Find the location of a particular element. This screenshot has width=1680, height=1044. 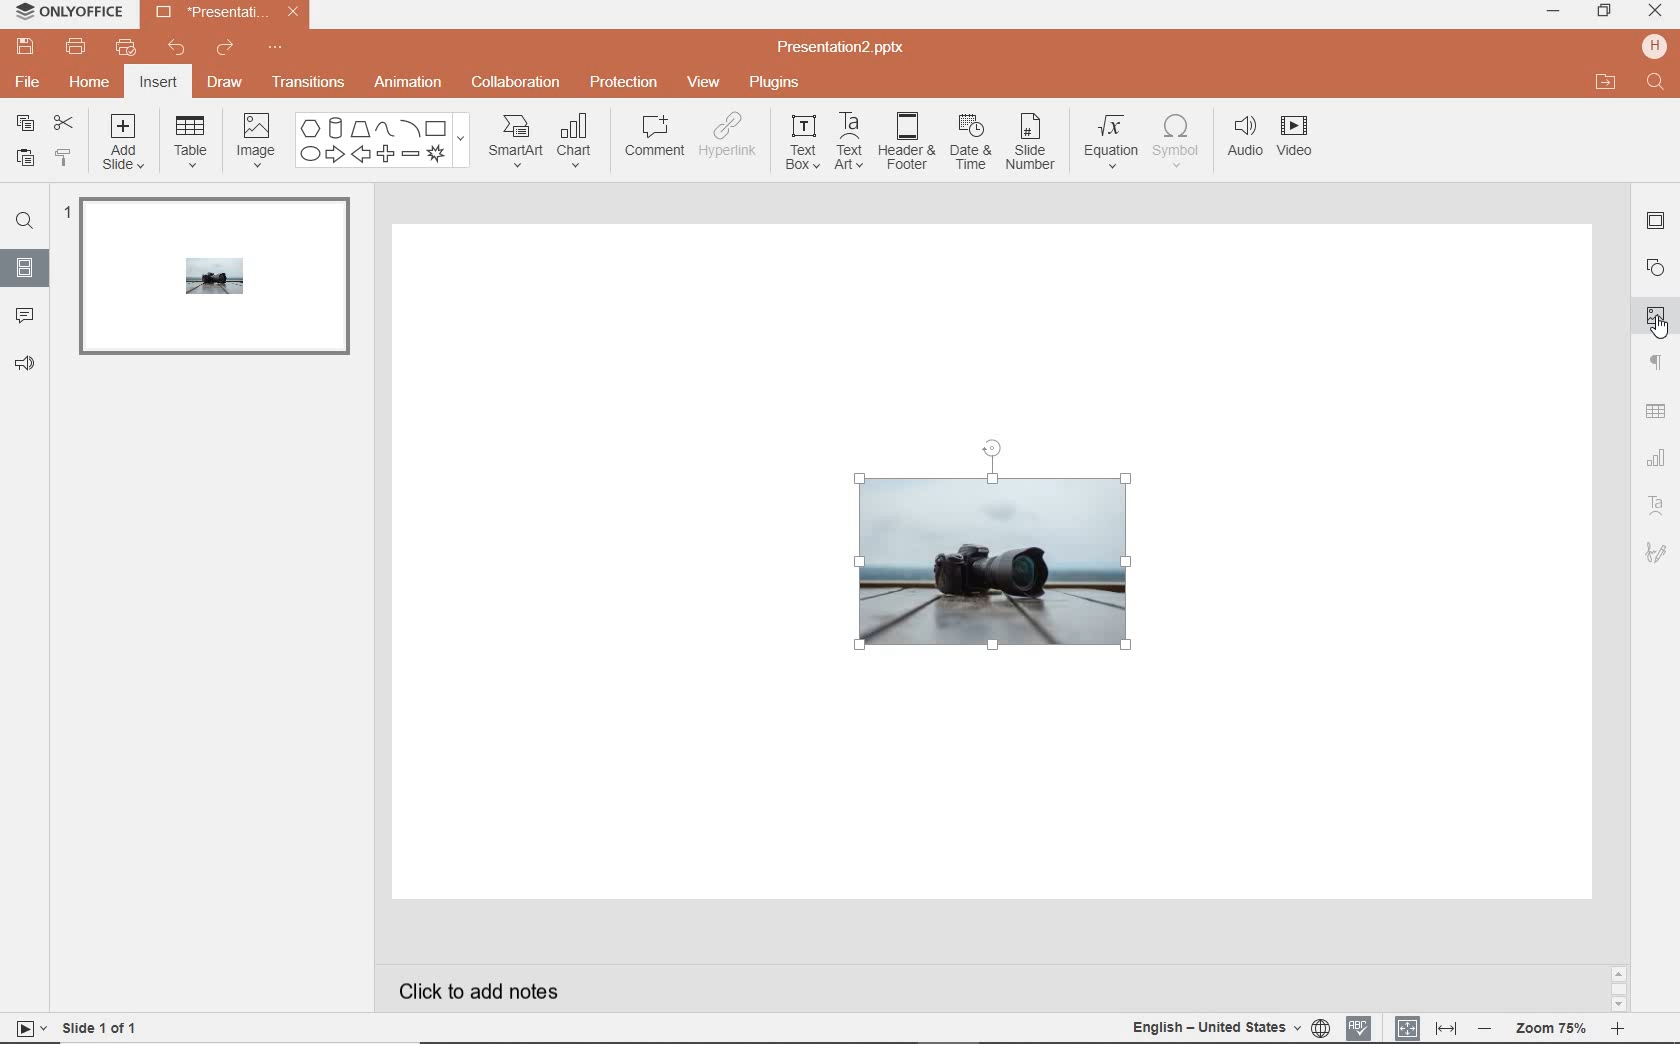

smartart is located at coordinates (513, 142).